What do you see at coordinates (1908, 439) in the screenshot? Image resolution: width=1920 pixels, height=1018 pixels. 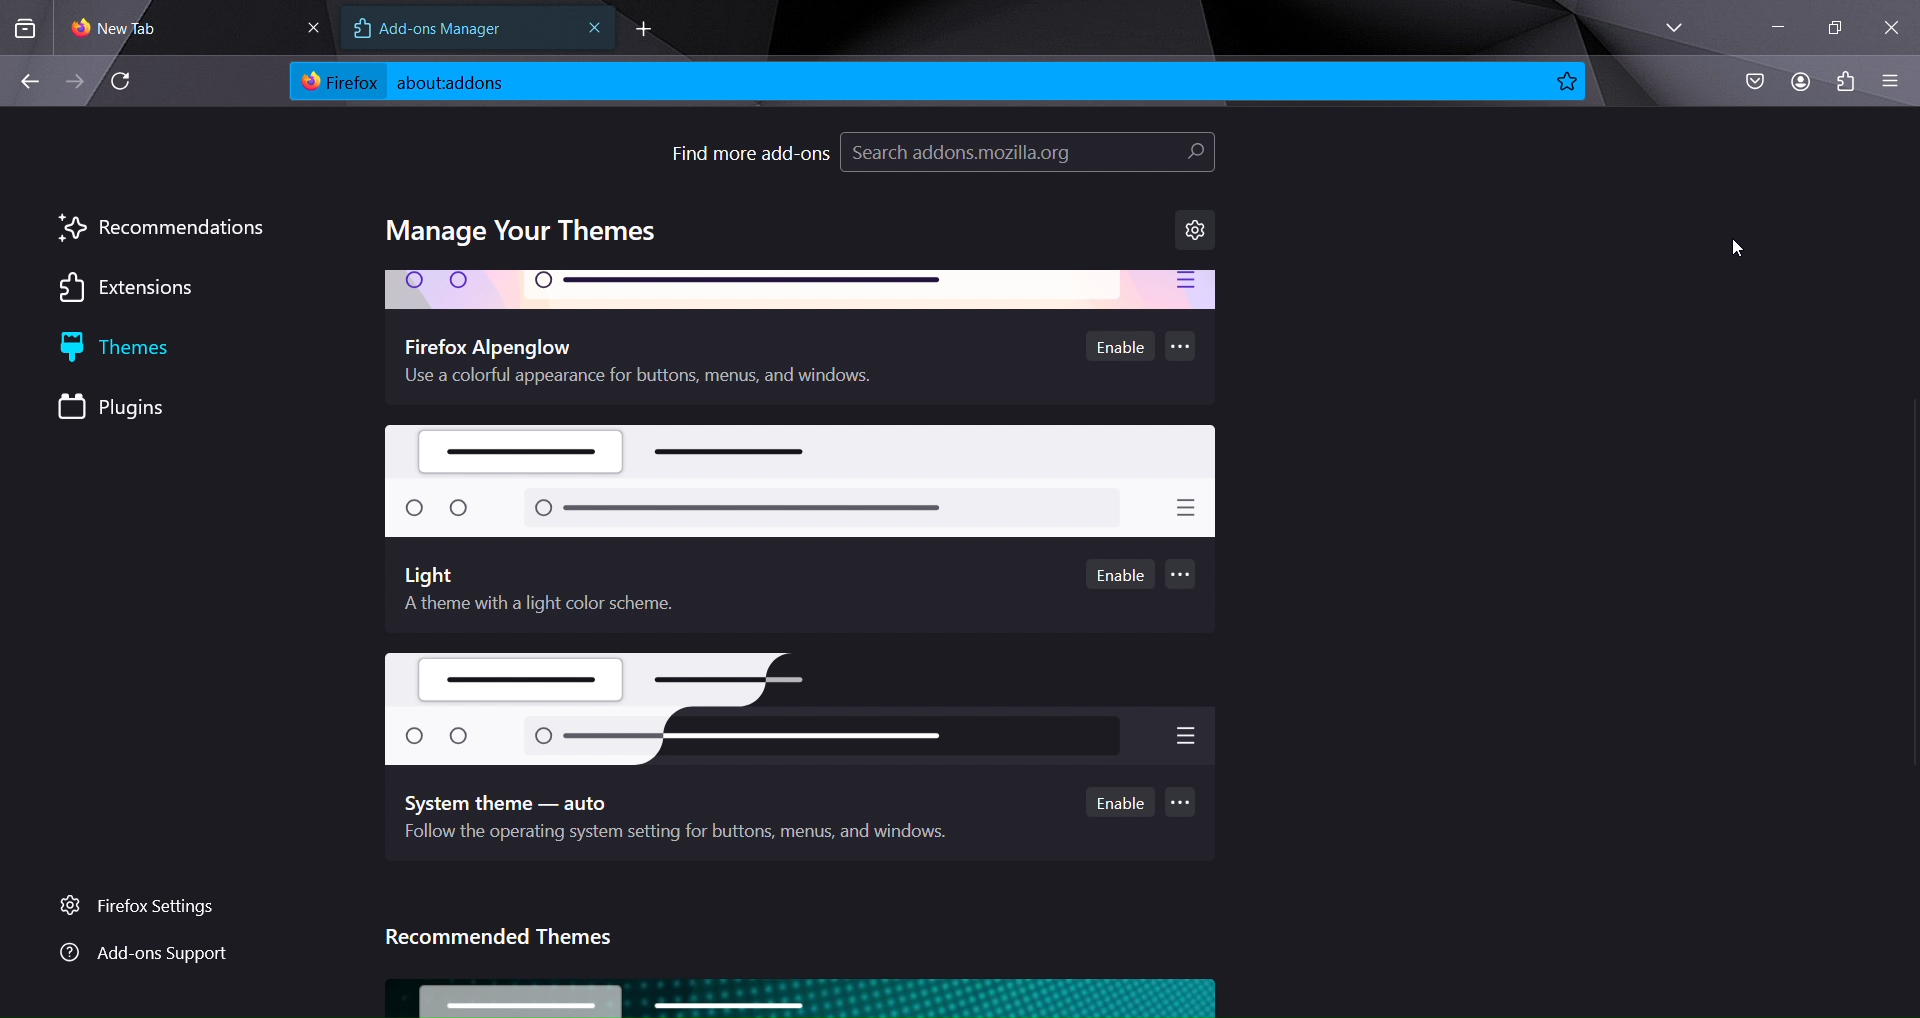 I see `scrollbar` at bounding box center [1908, 439].